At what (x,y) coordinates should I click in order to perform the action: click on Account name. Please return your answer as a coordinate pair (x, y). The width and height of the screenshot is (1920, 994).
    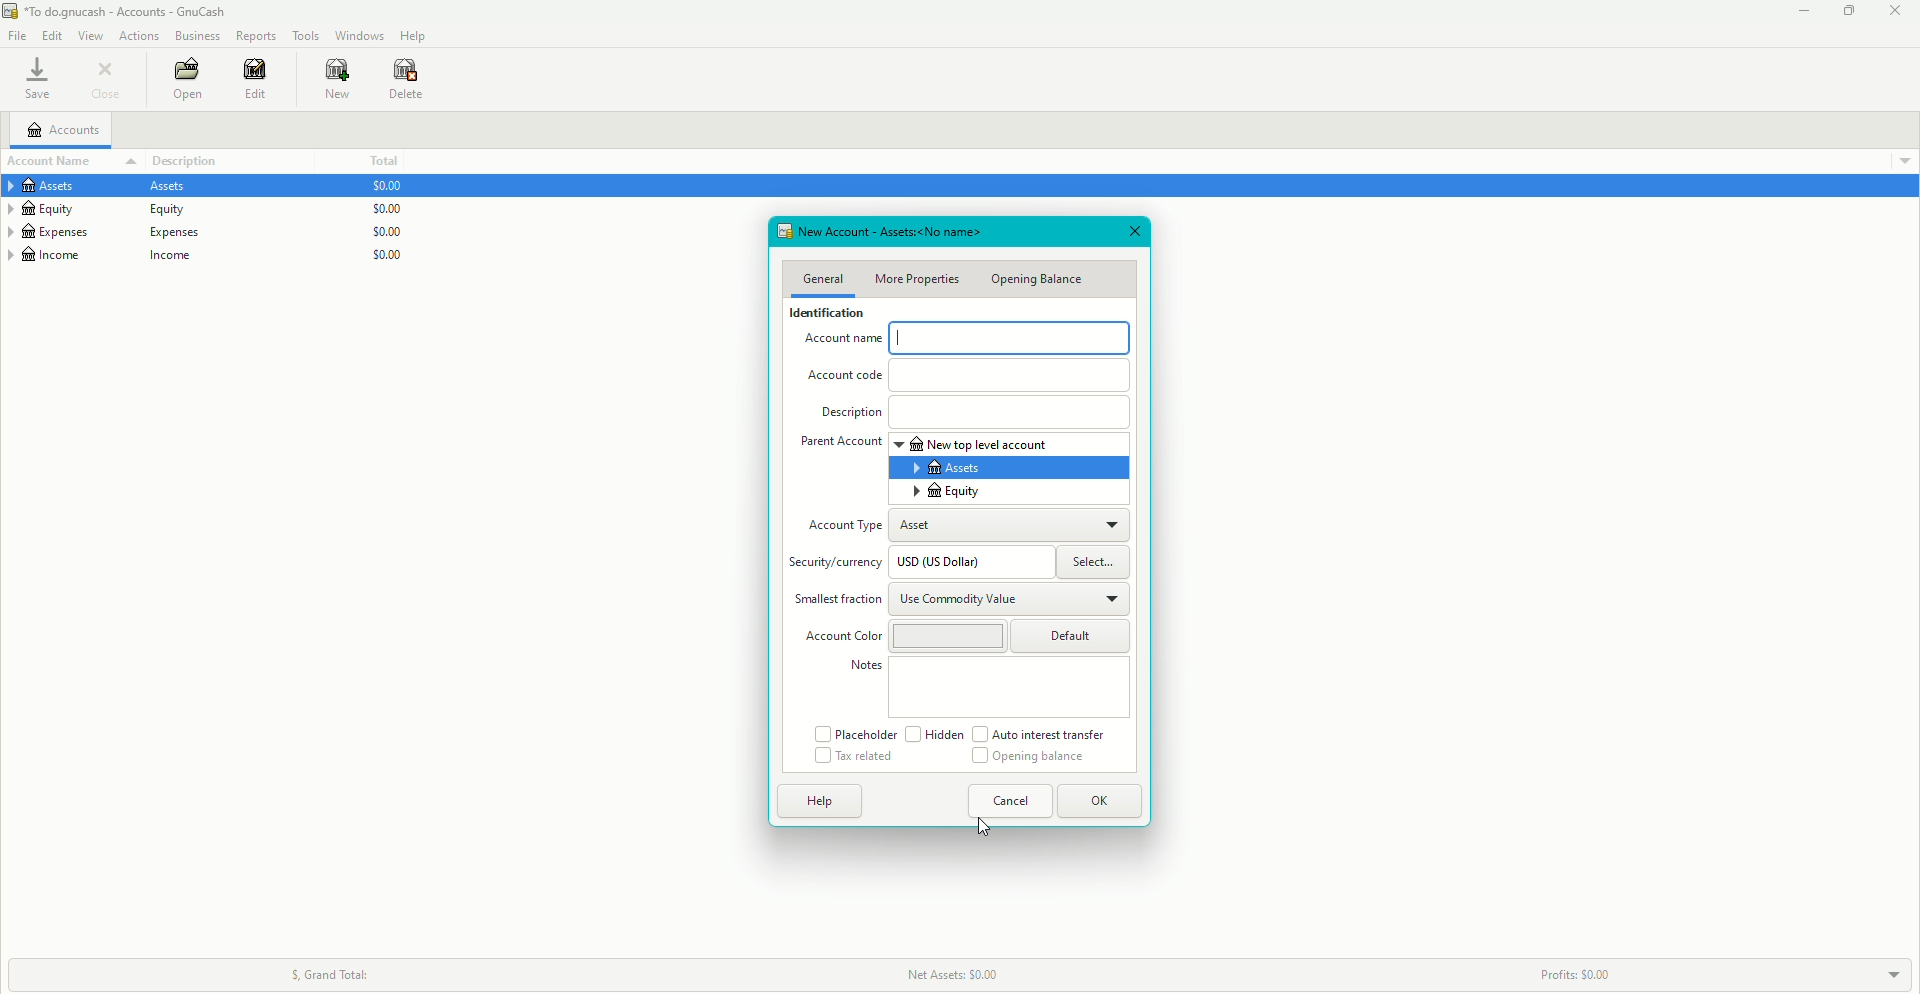
    Looking at the image, I should click on (53, 161).